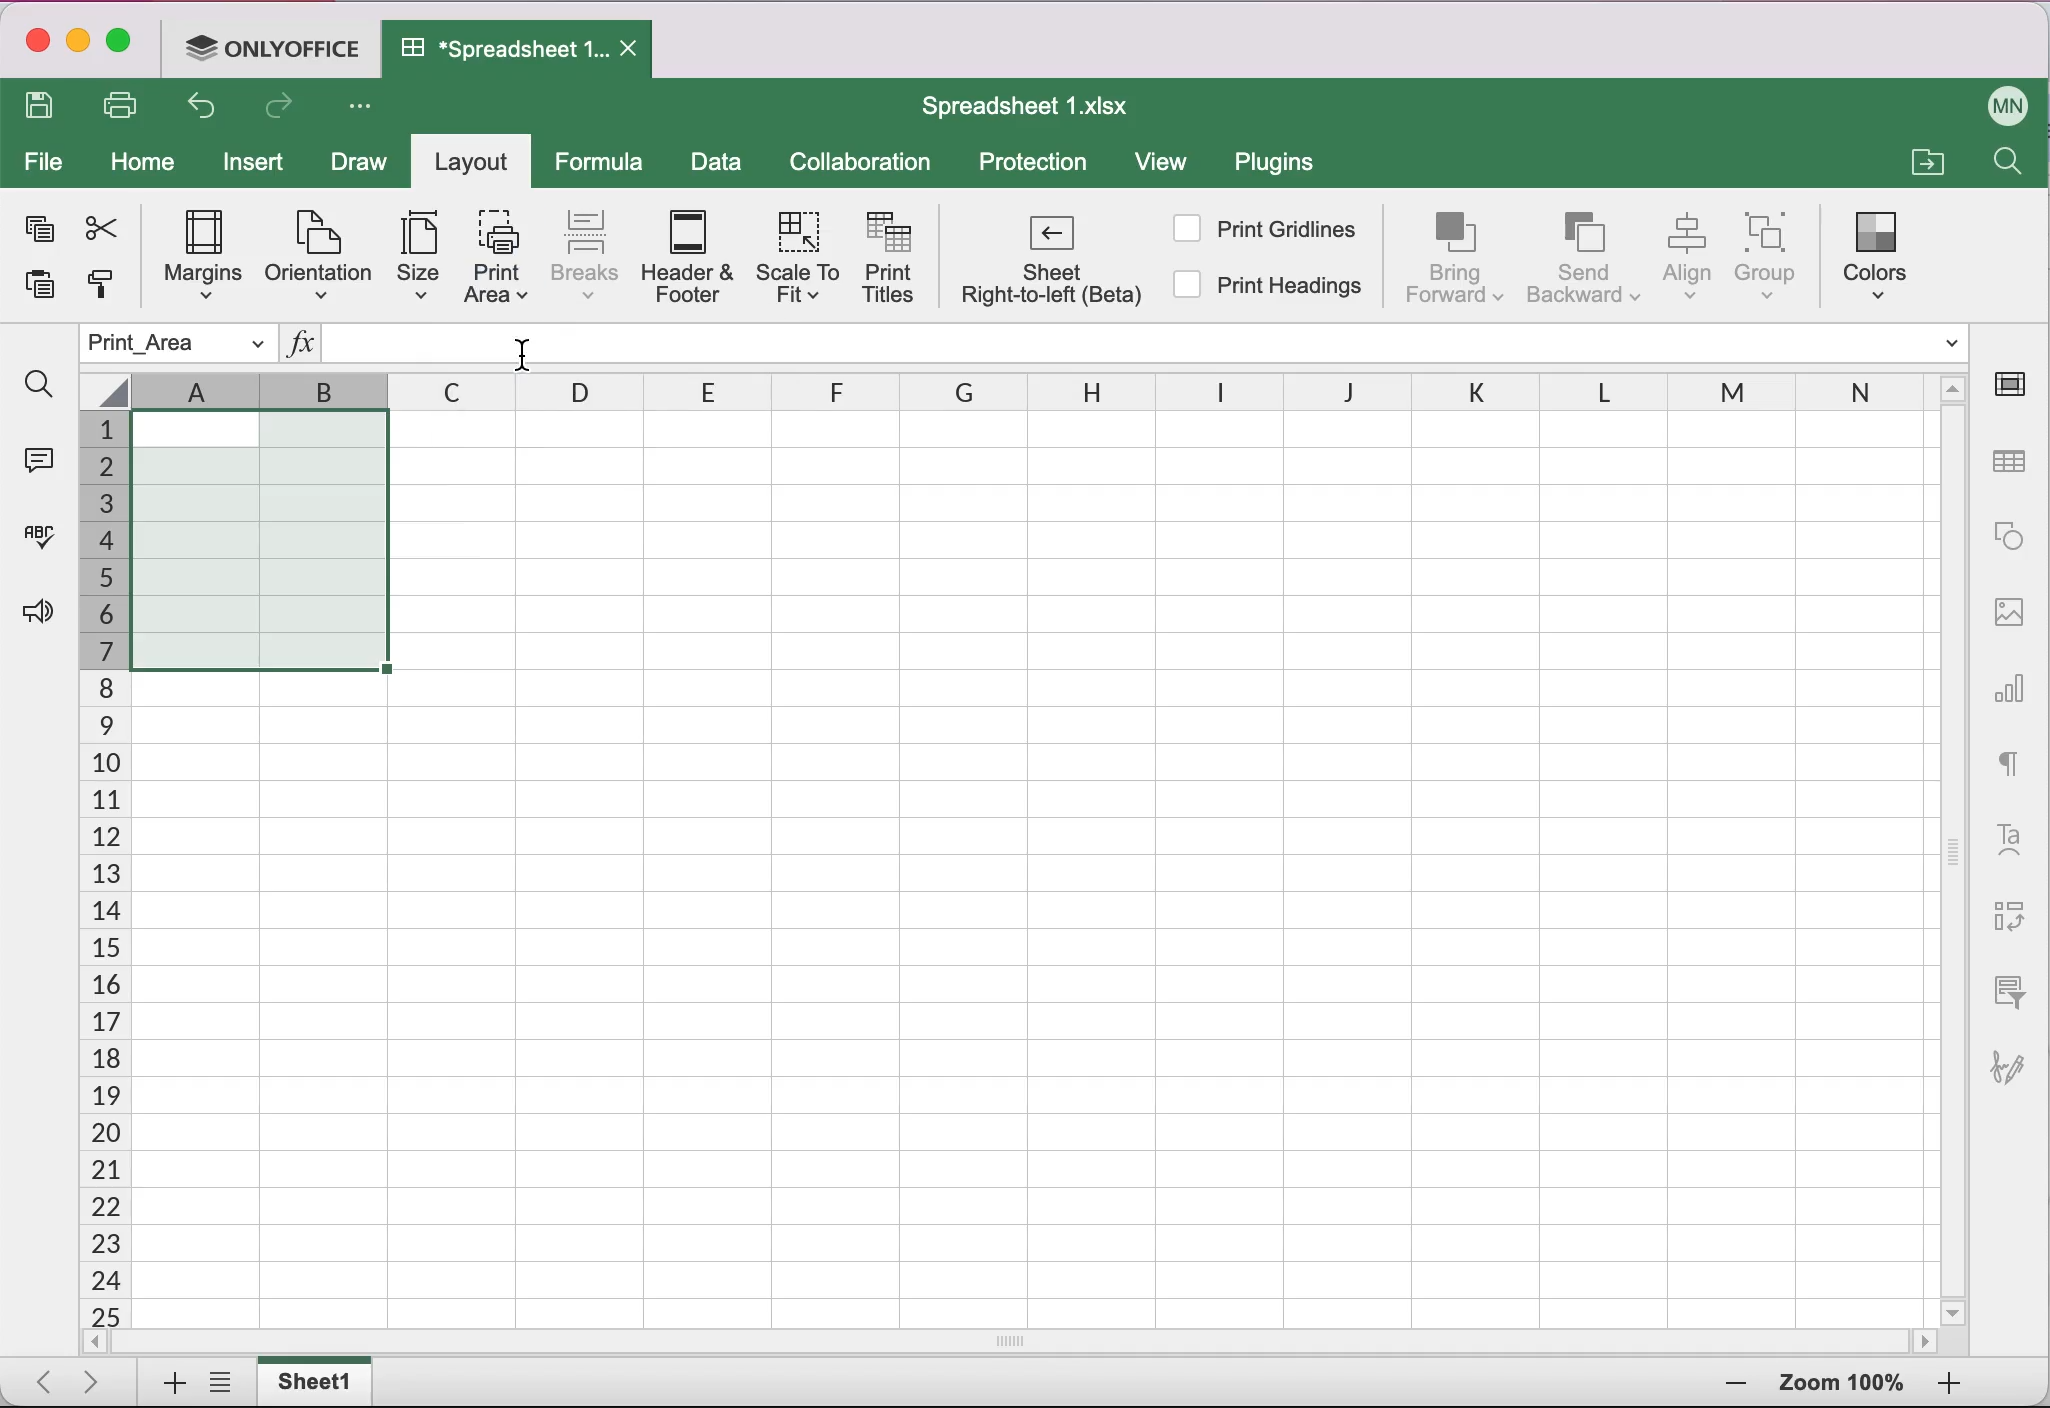 This screenshot has width=2050, height=1408. Describe the element at coordinates (284, 111) in the screenshot. I see `redo` at that location.